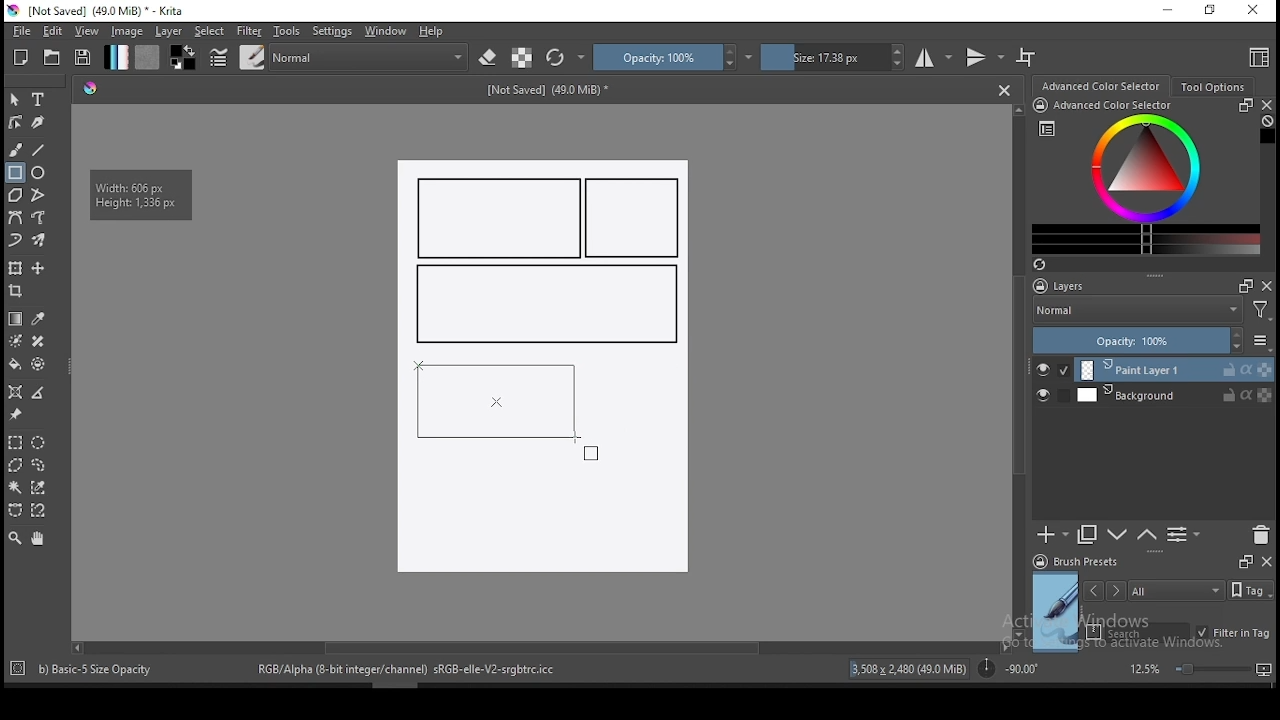  What do you see at coordinates (1147, 535) in the screenshot?
I see `move layer one step down` at bounding box center [1147, 535].